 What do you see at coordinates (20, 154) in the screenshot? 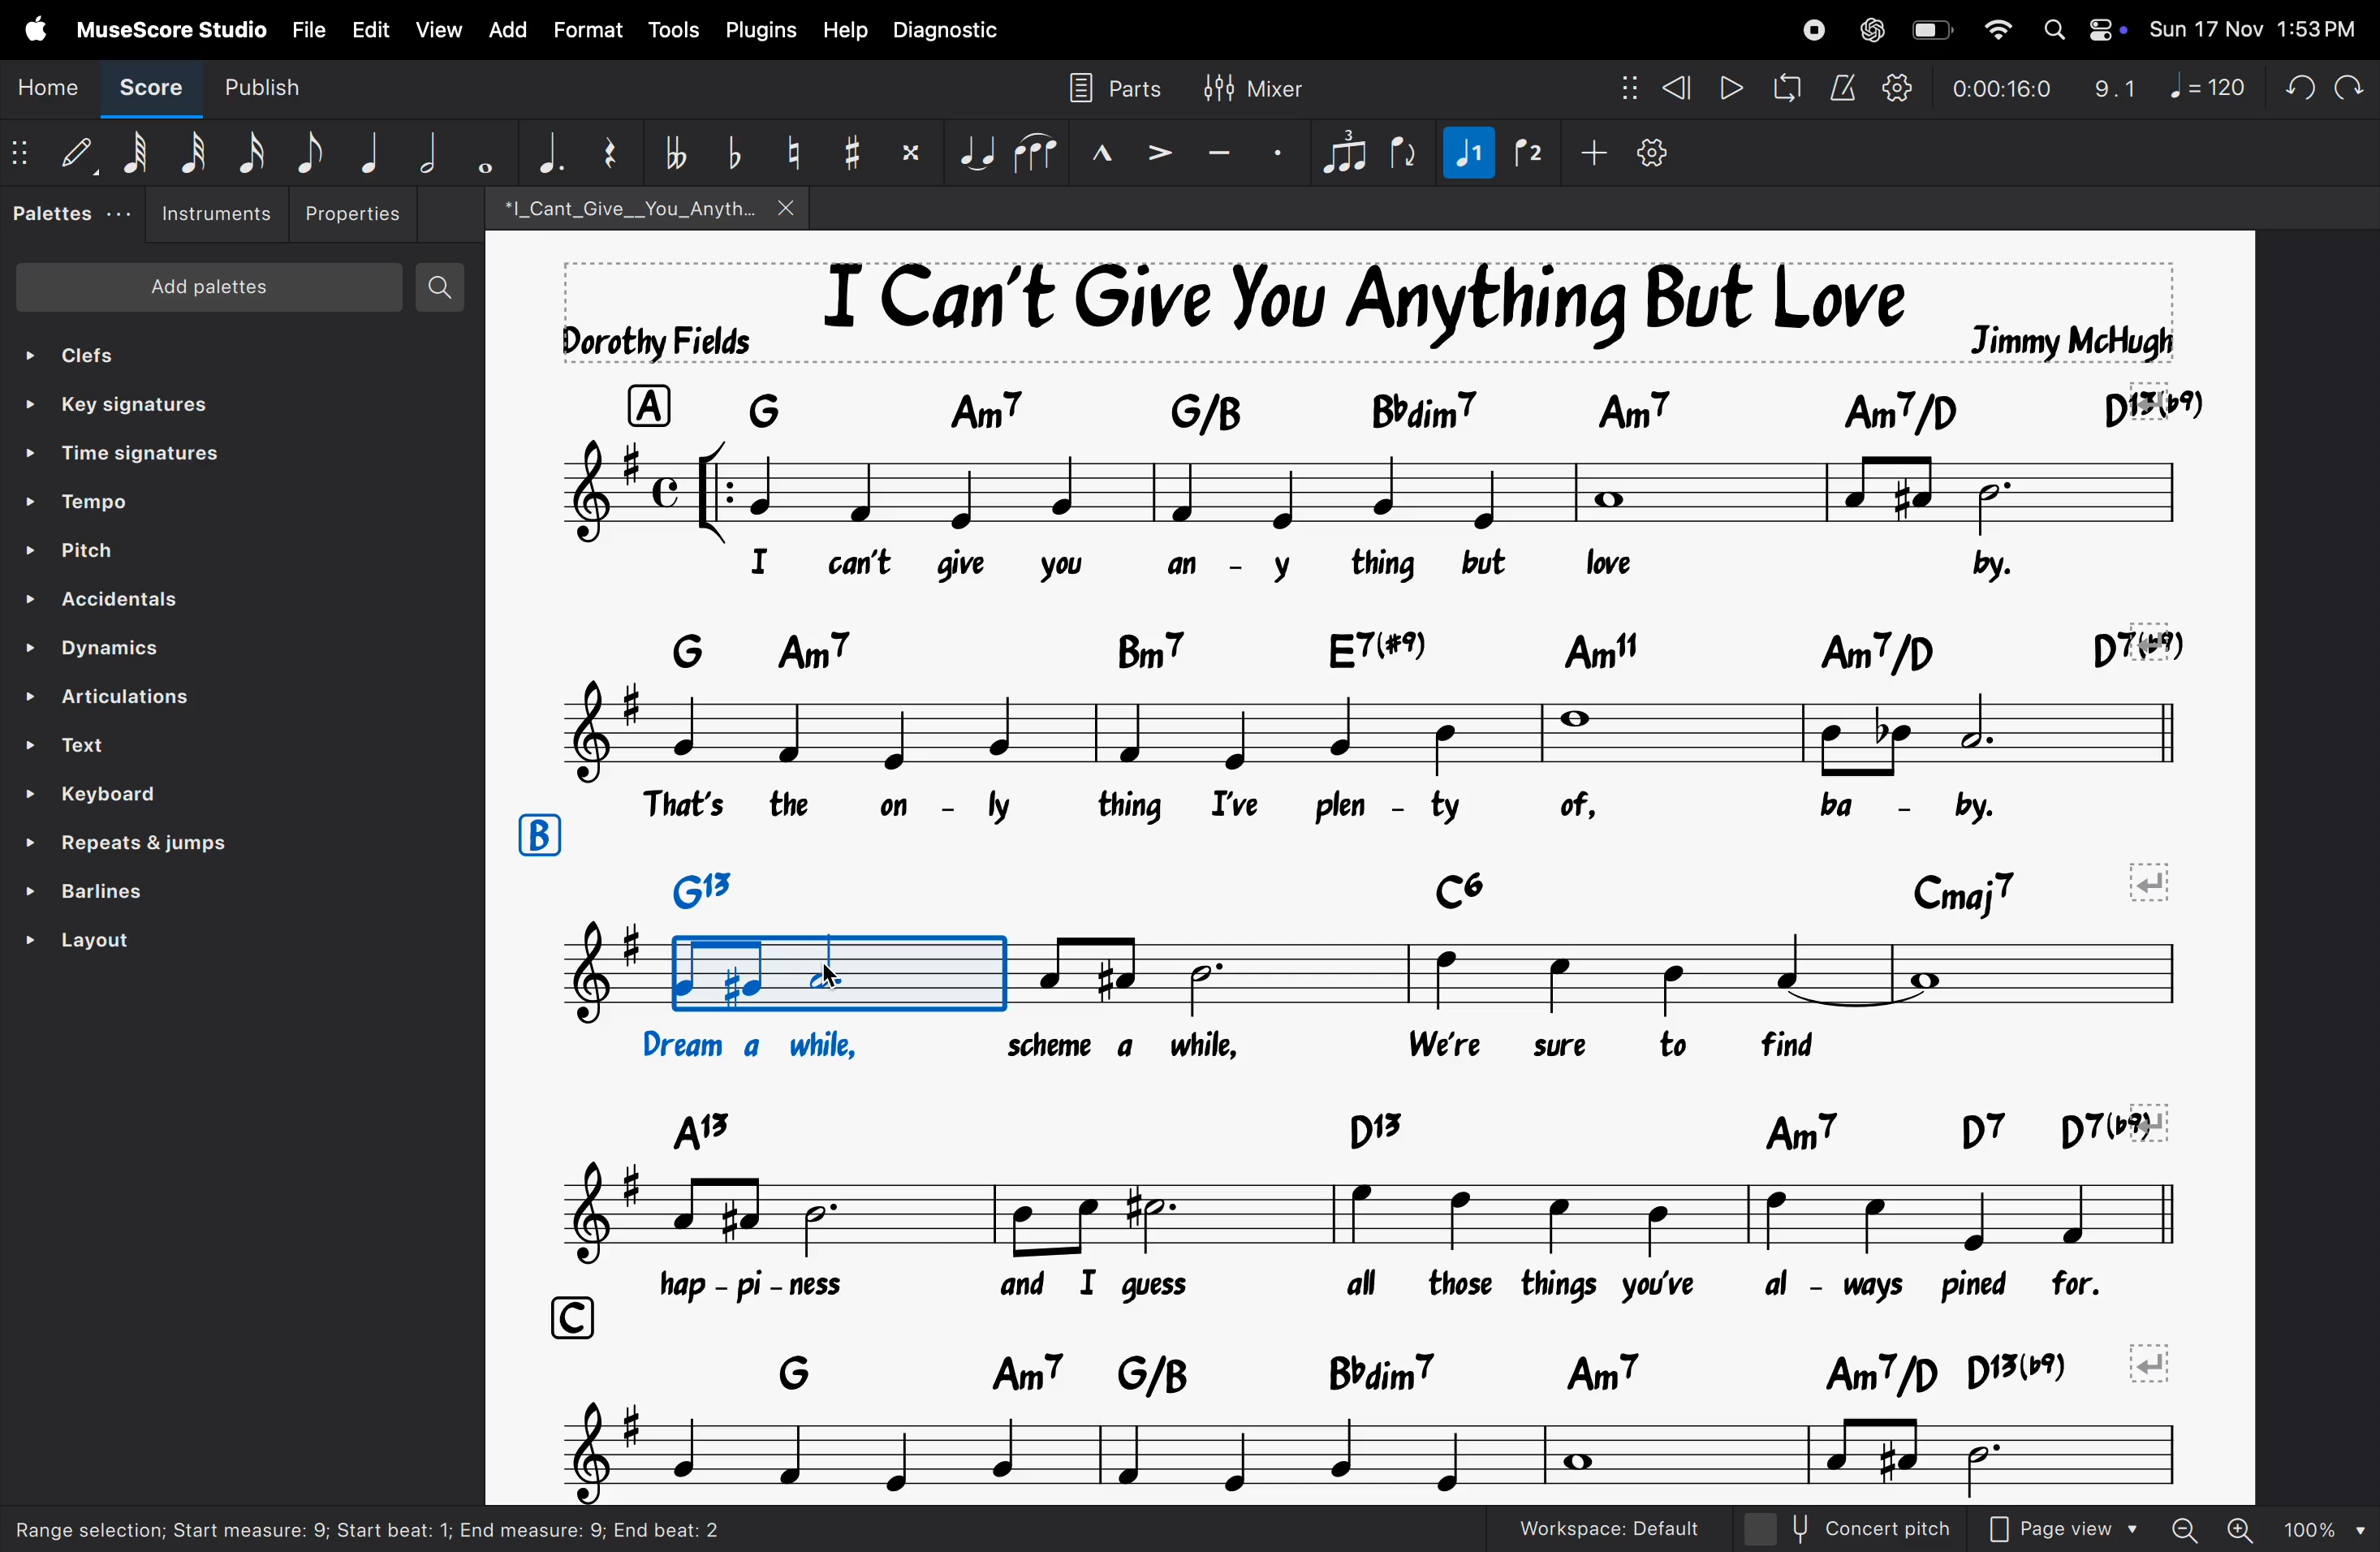
I see `matrix` at bounding box center [20, 154].